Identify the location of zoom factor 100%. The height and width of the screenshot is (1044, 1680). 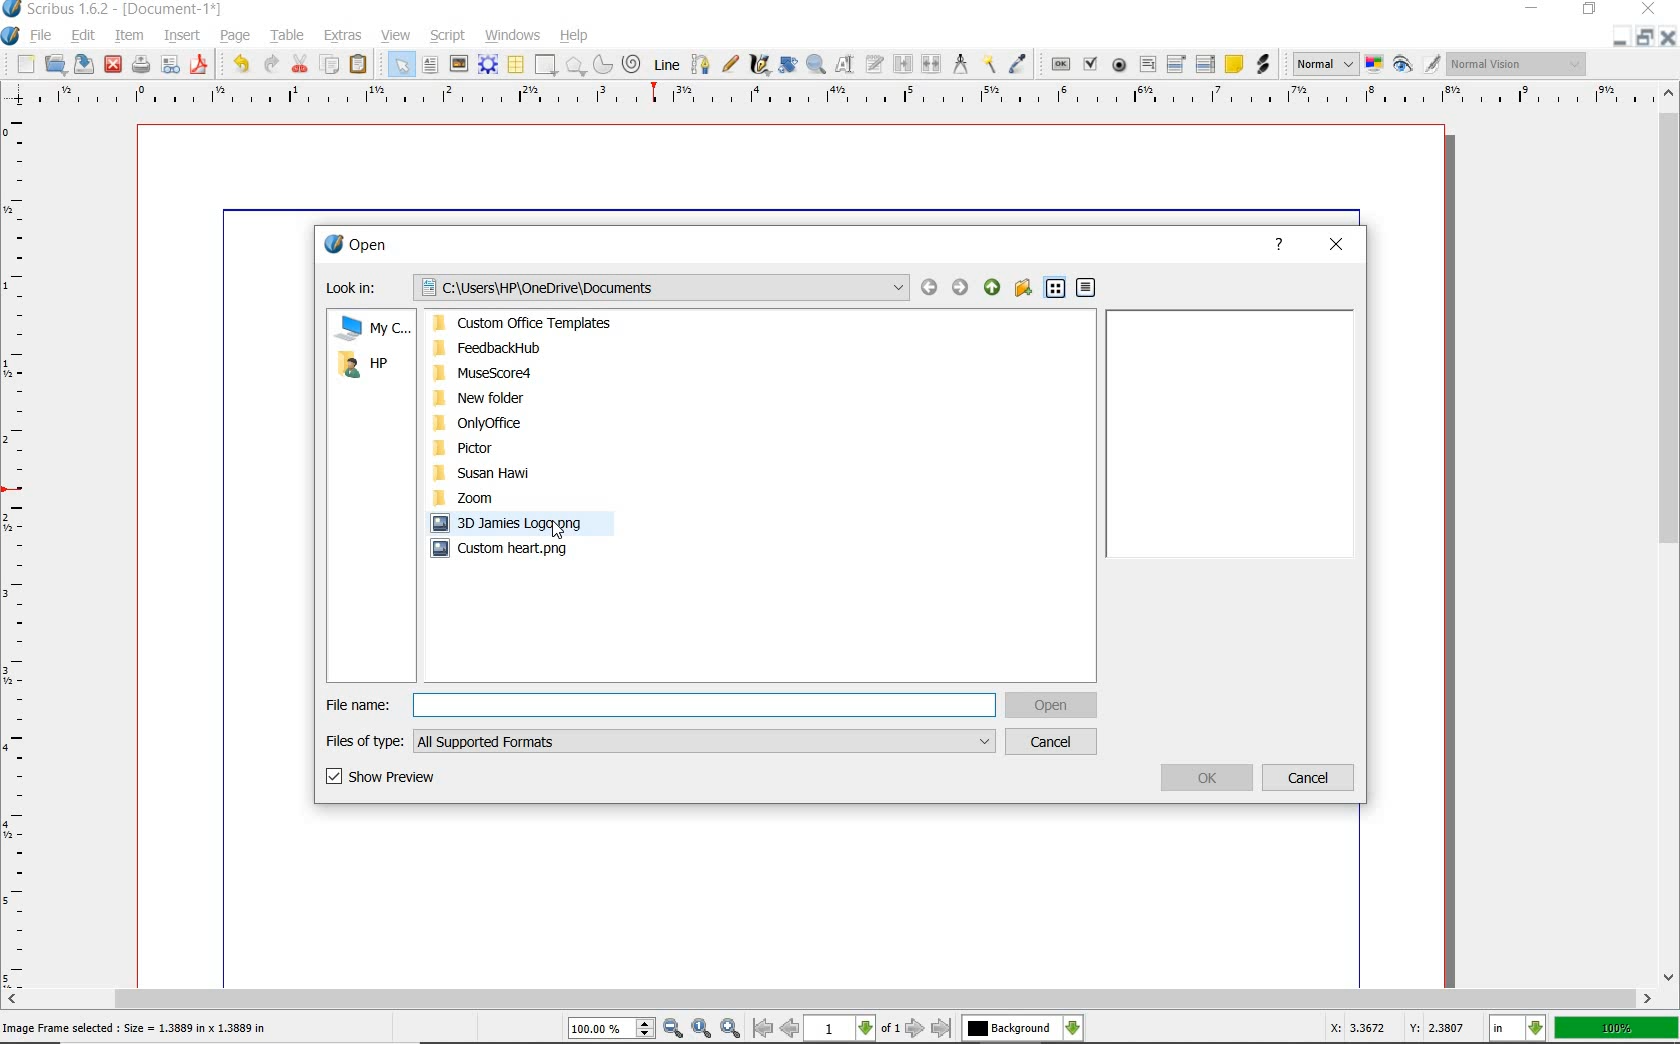
(1617, 1027).